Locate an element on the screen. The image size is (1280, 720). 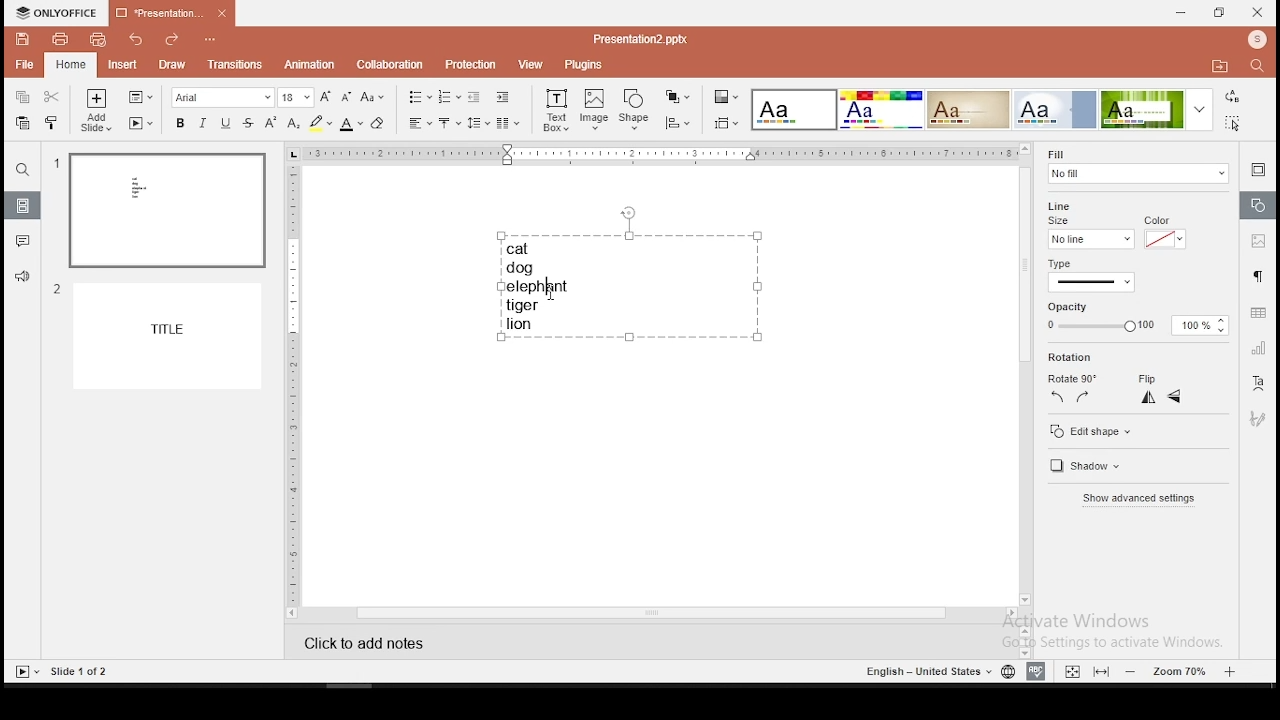
theme  is located at coordinates (968, 109).